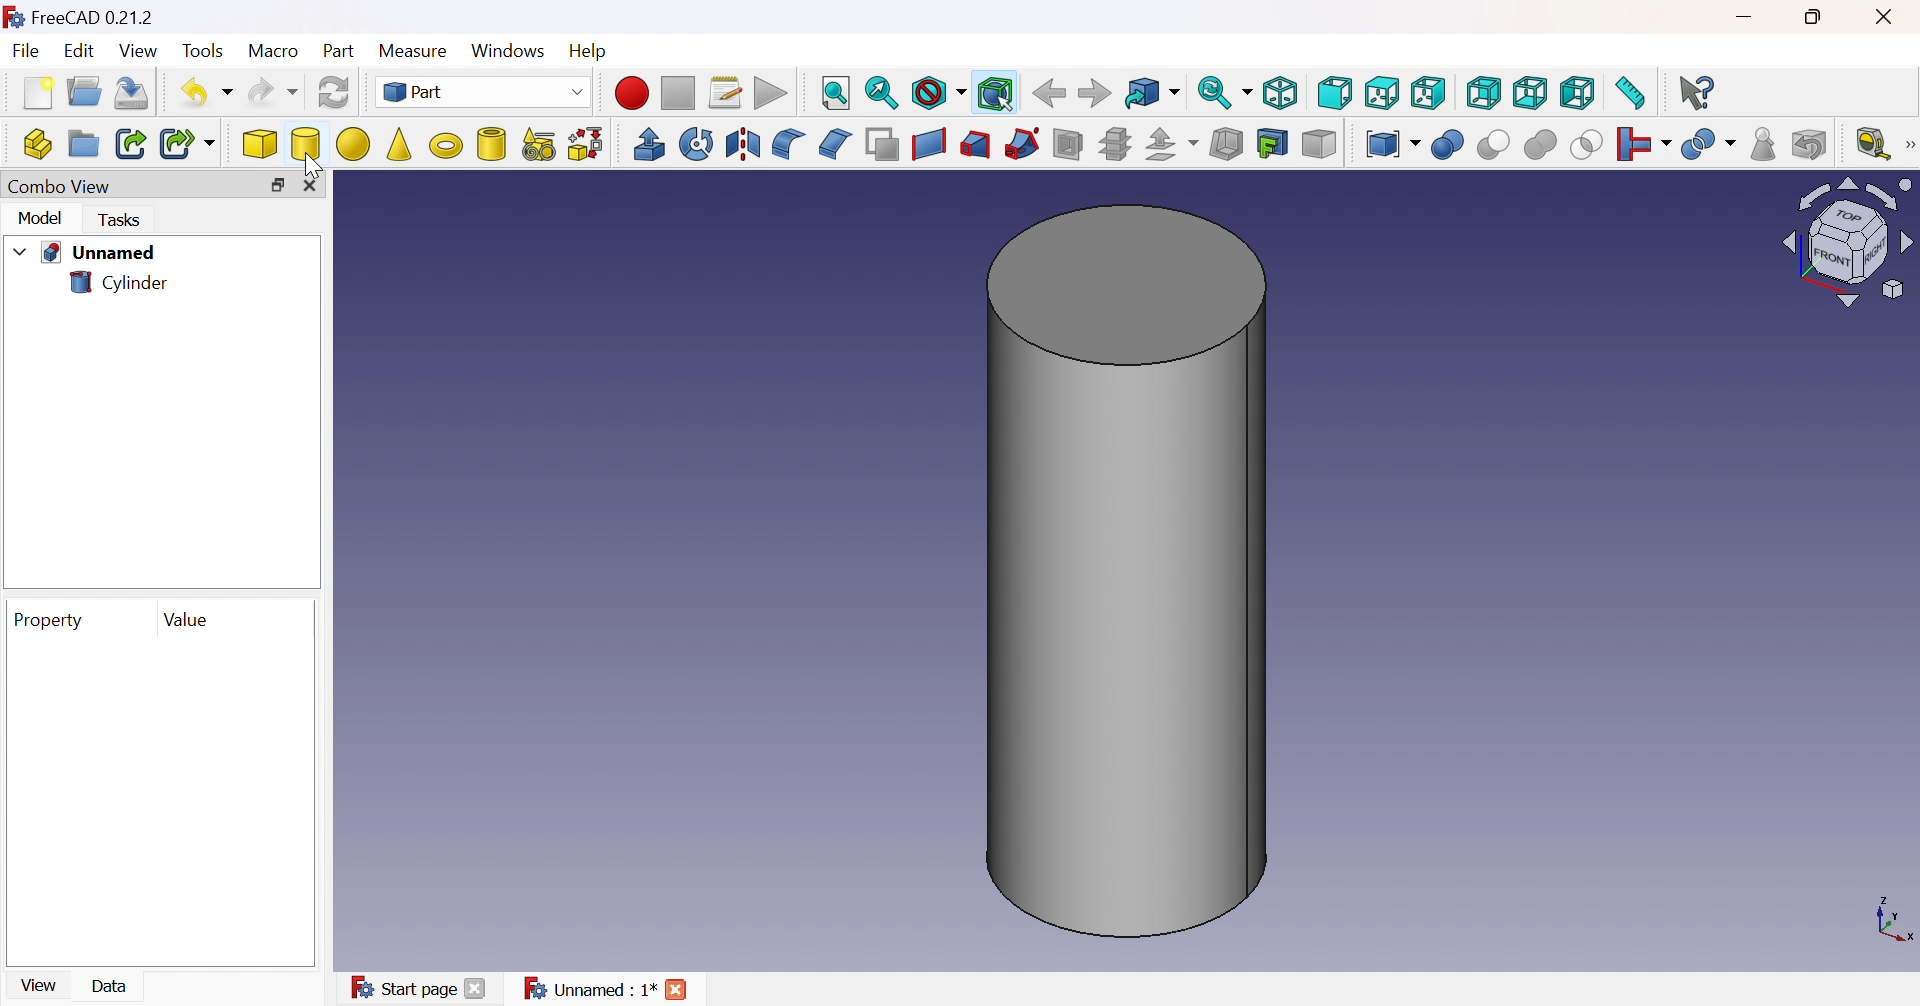 Image resolution: width=1920 pixels, height=1006 pixels. Describe the element at coordinates (118, 285) in the screenshot. I see `cylinder` at that location.